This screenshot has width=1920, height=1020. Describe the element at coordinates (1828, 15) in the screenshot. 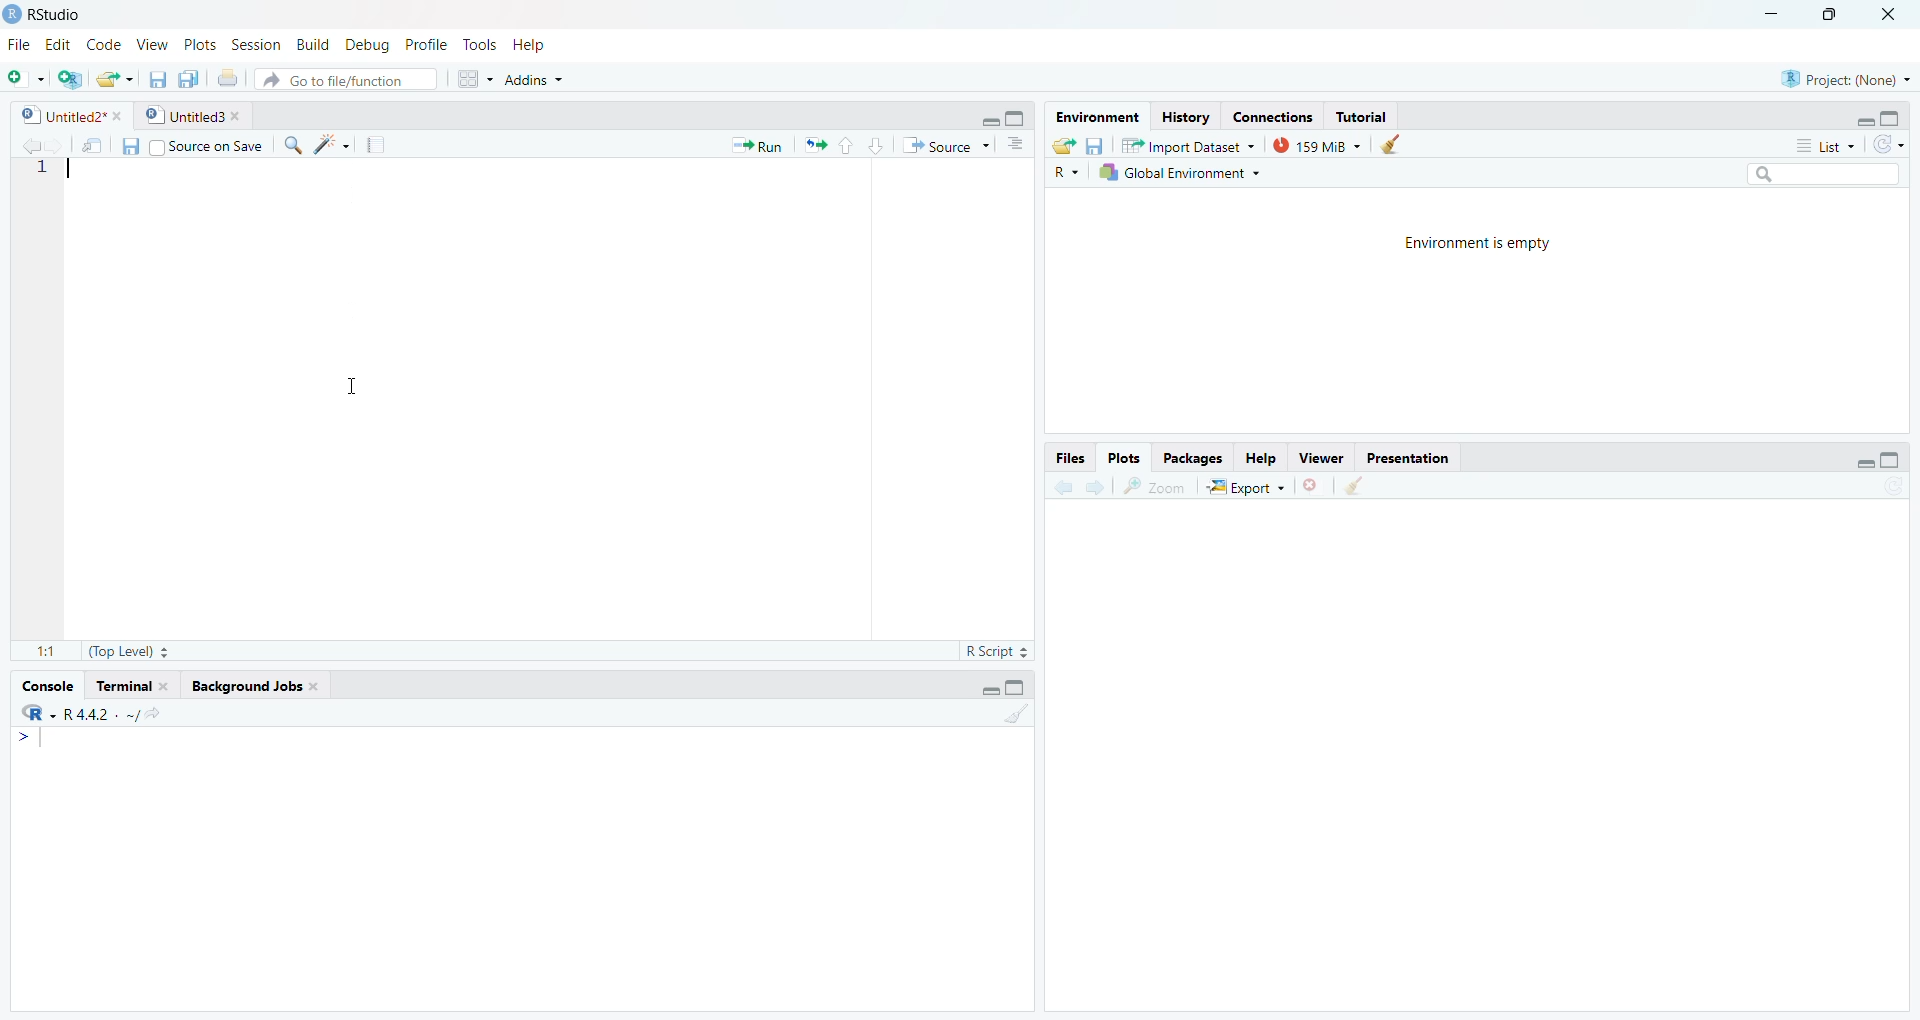

I see `Restore Down` at that location.